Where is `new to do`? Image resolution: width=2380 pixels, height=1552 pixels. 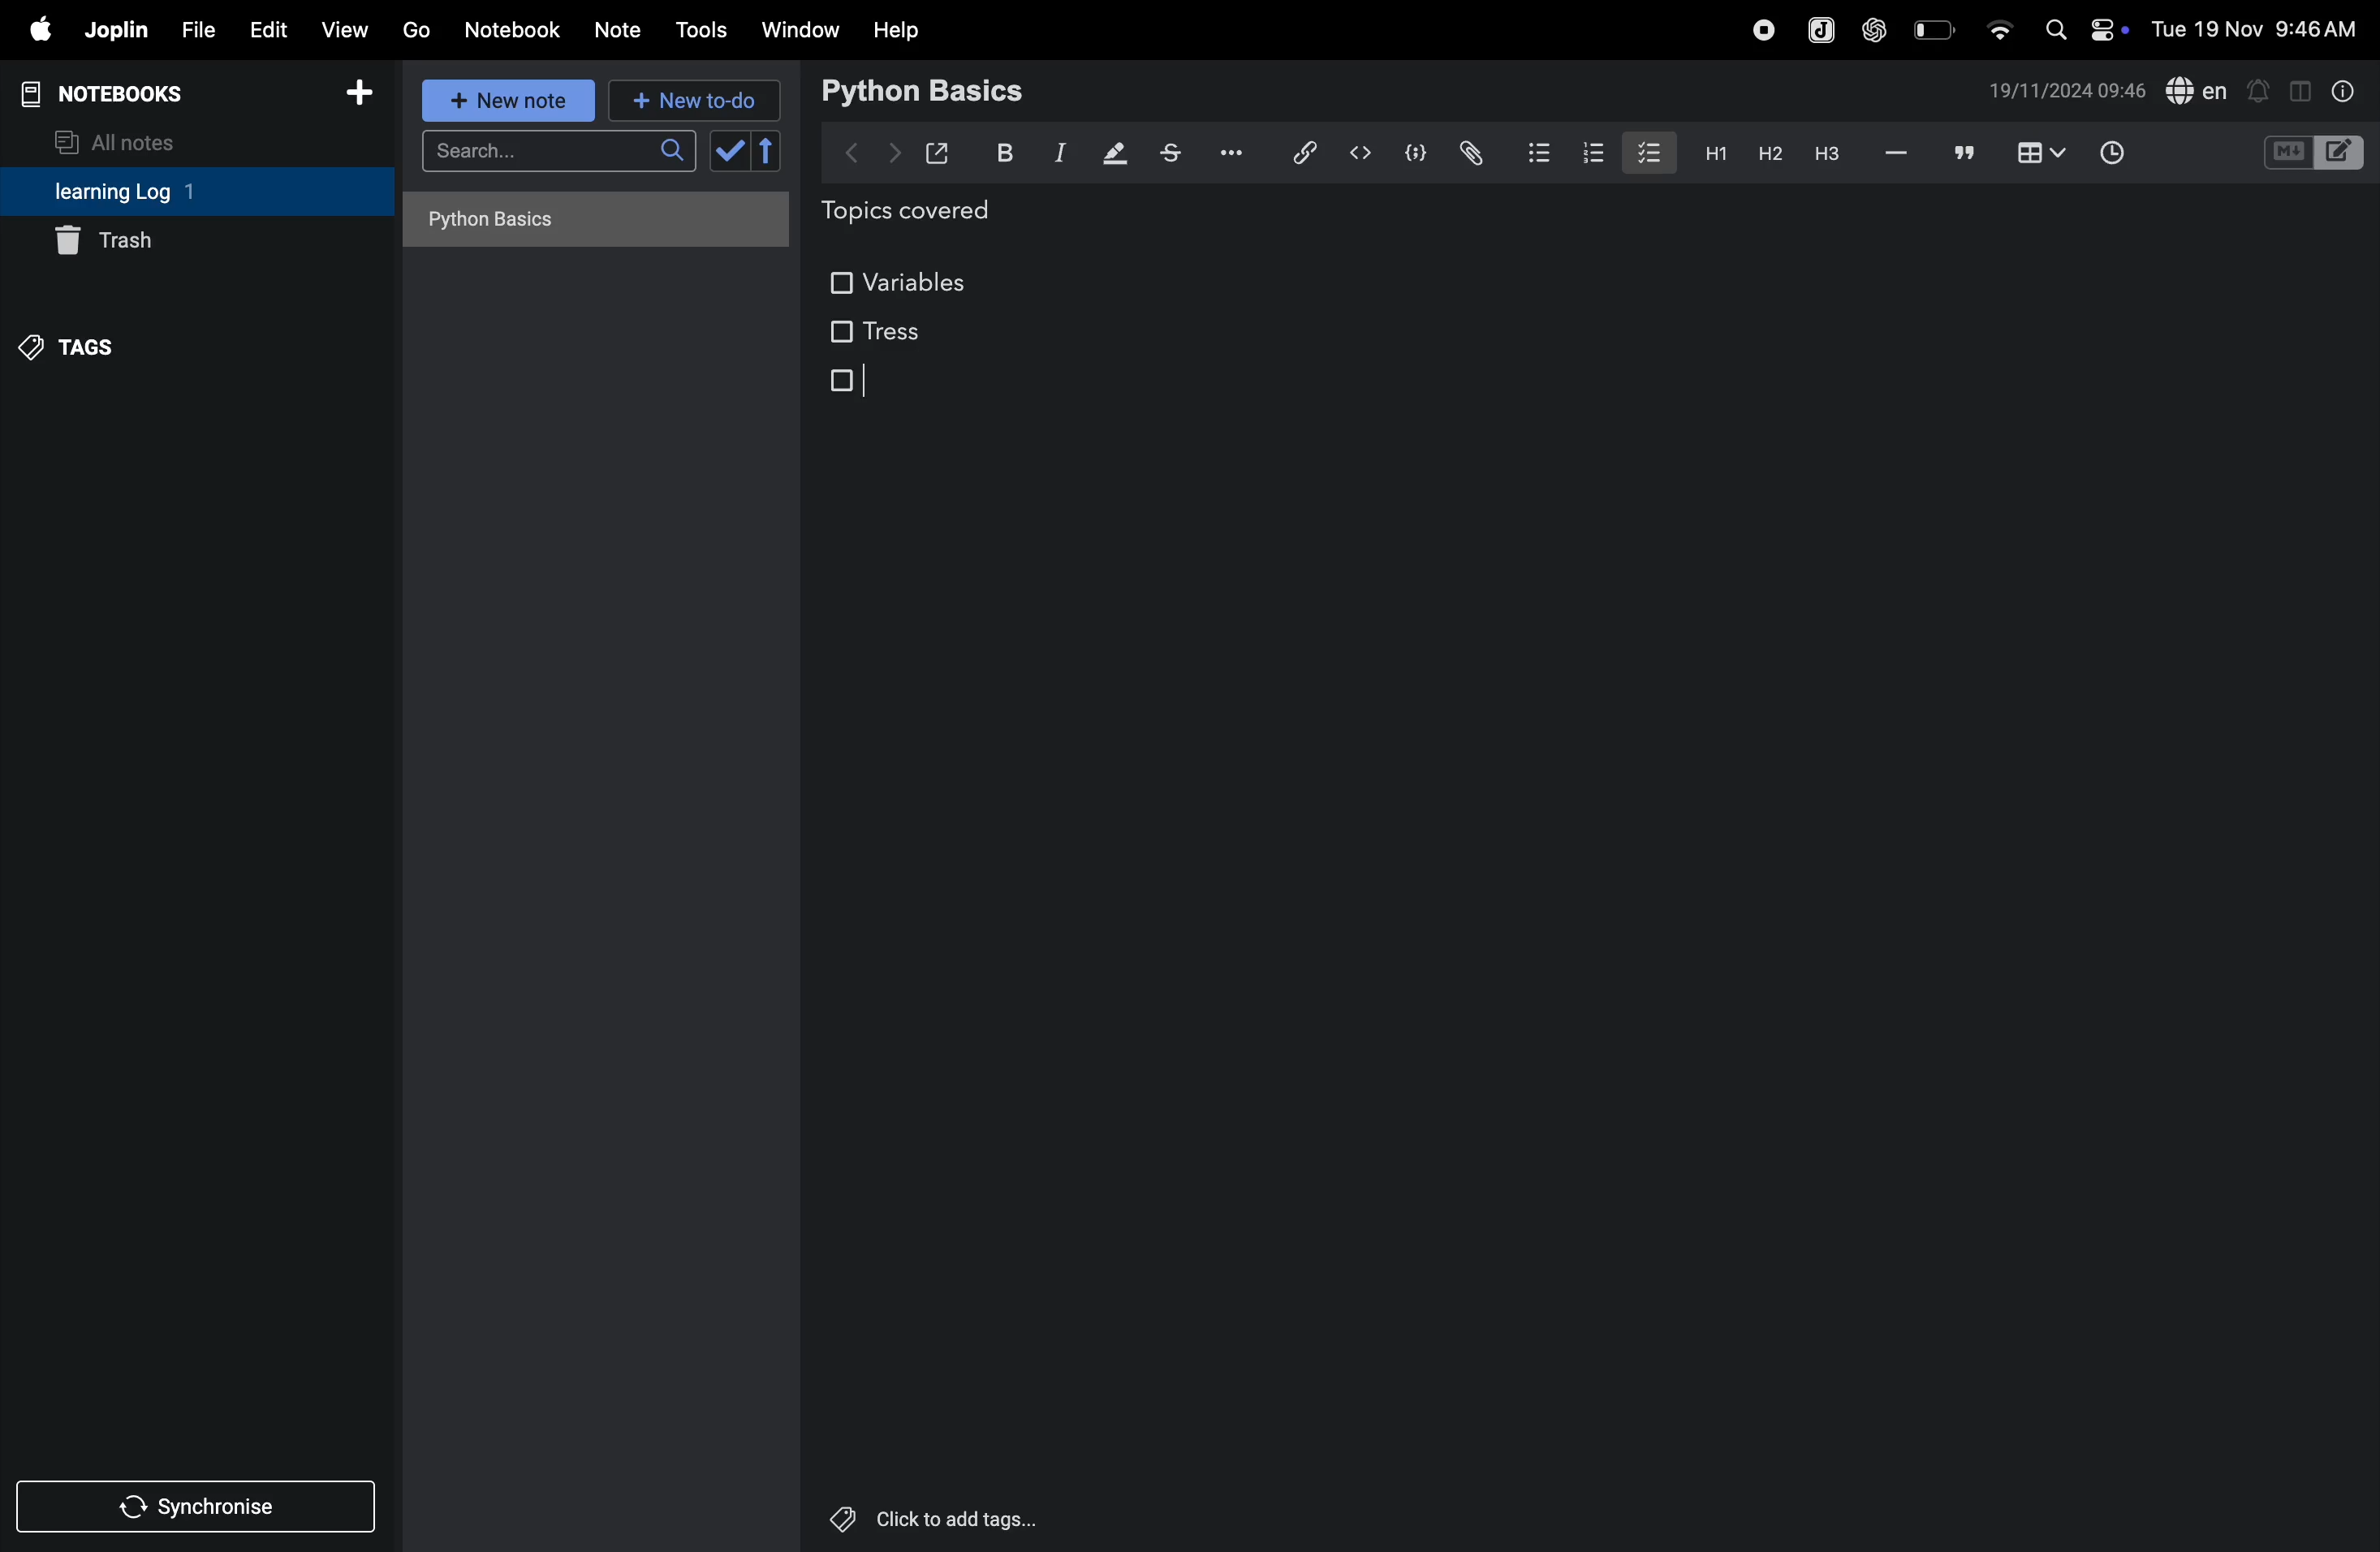
new to do is located at coordinates (686, 96).